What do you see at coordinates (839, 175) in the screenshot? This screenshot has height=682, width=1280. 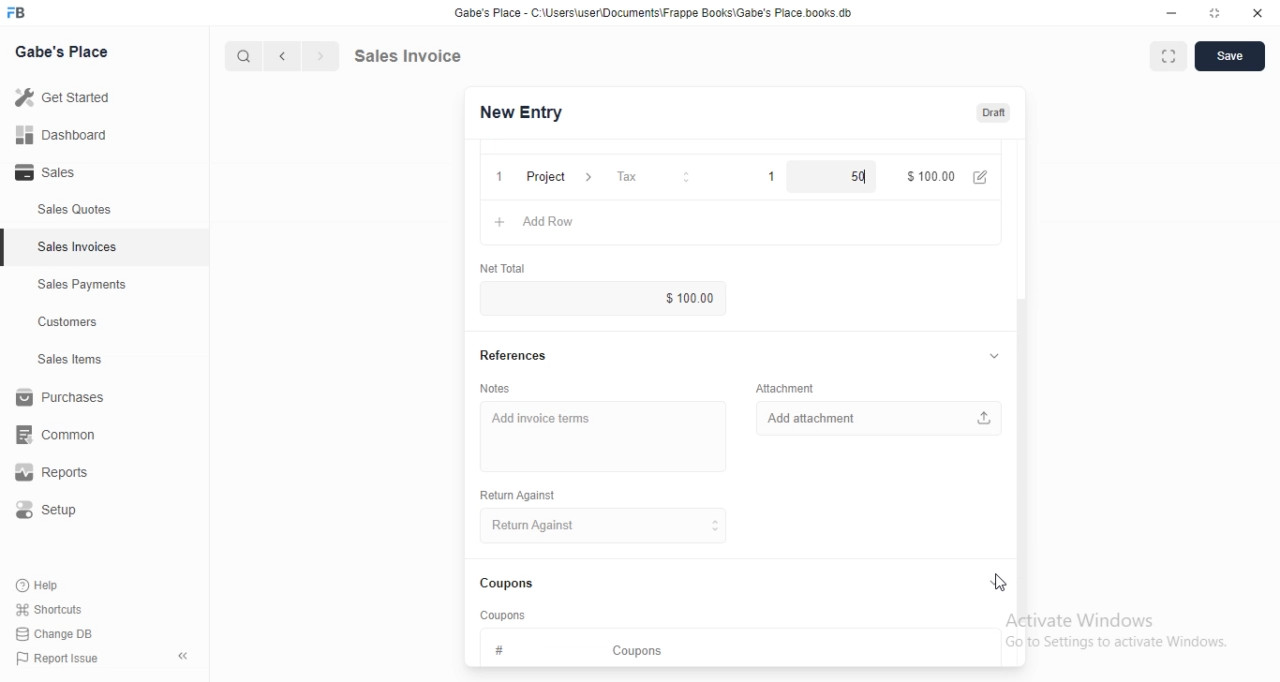 I see `50` at bounding box center [839, 175].